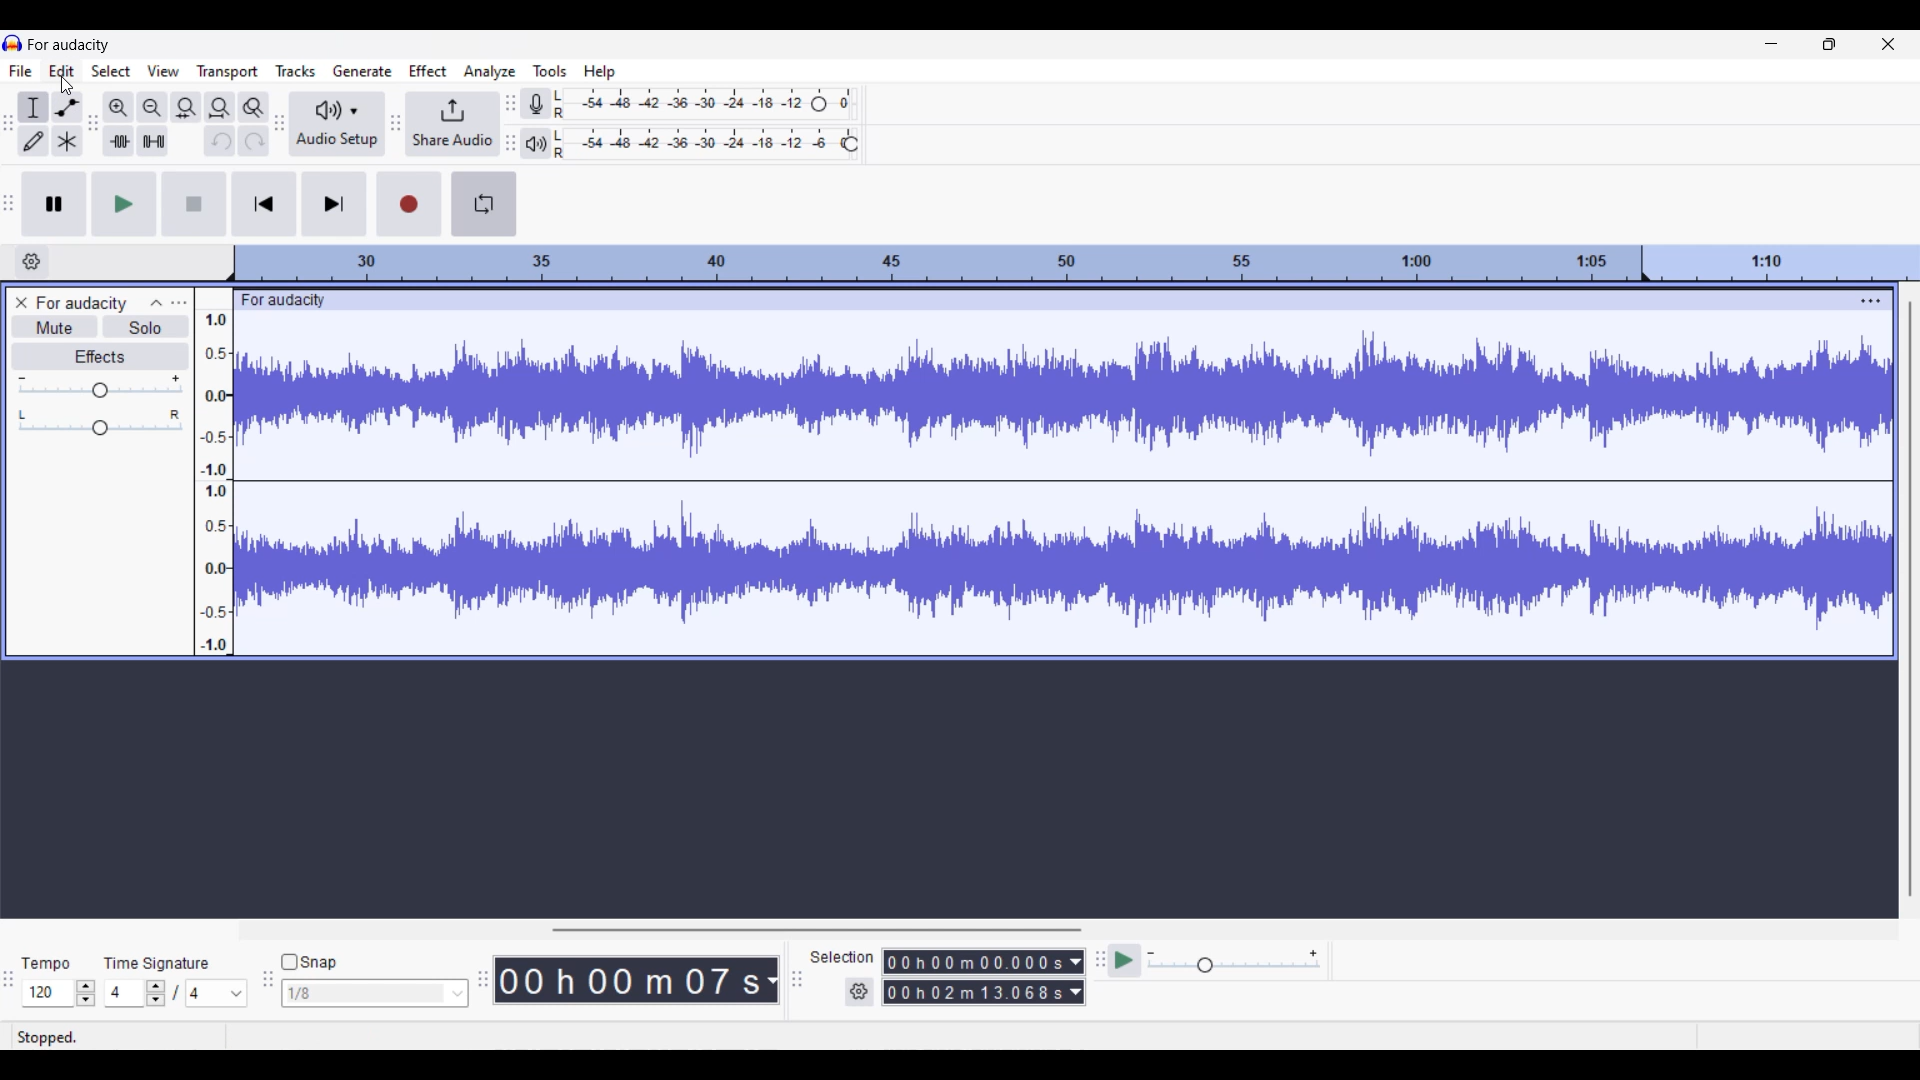 Image resolution: width=1920 pixels, height=1080 pixels. What do you see at coordinates (101, 357) in the screenshot?
I see `Effects` at bounding box center [101, 357].